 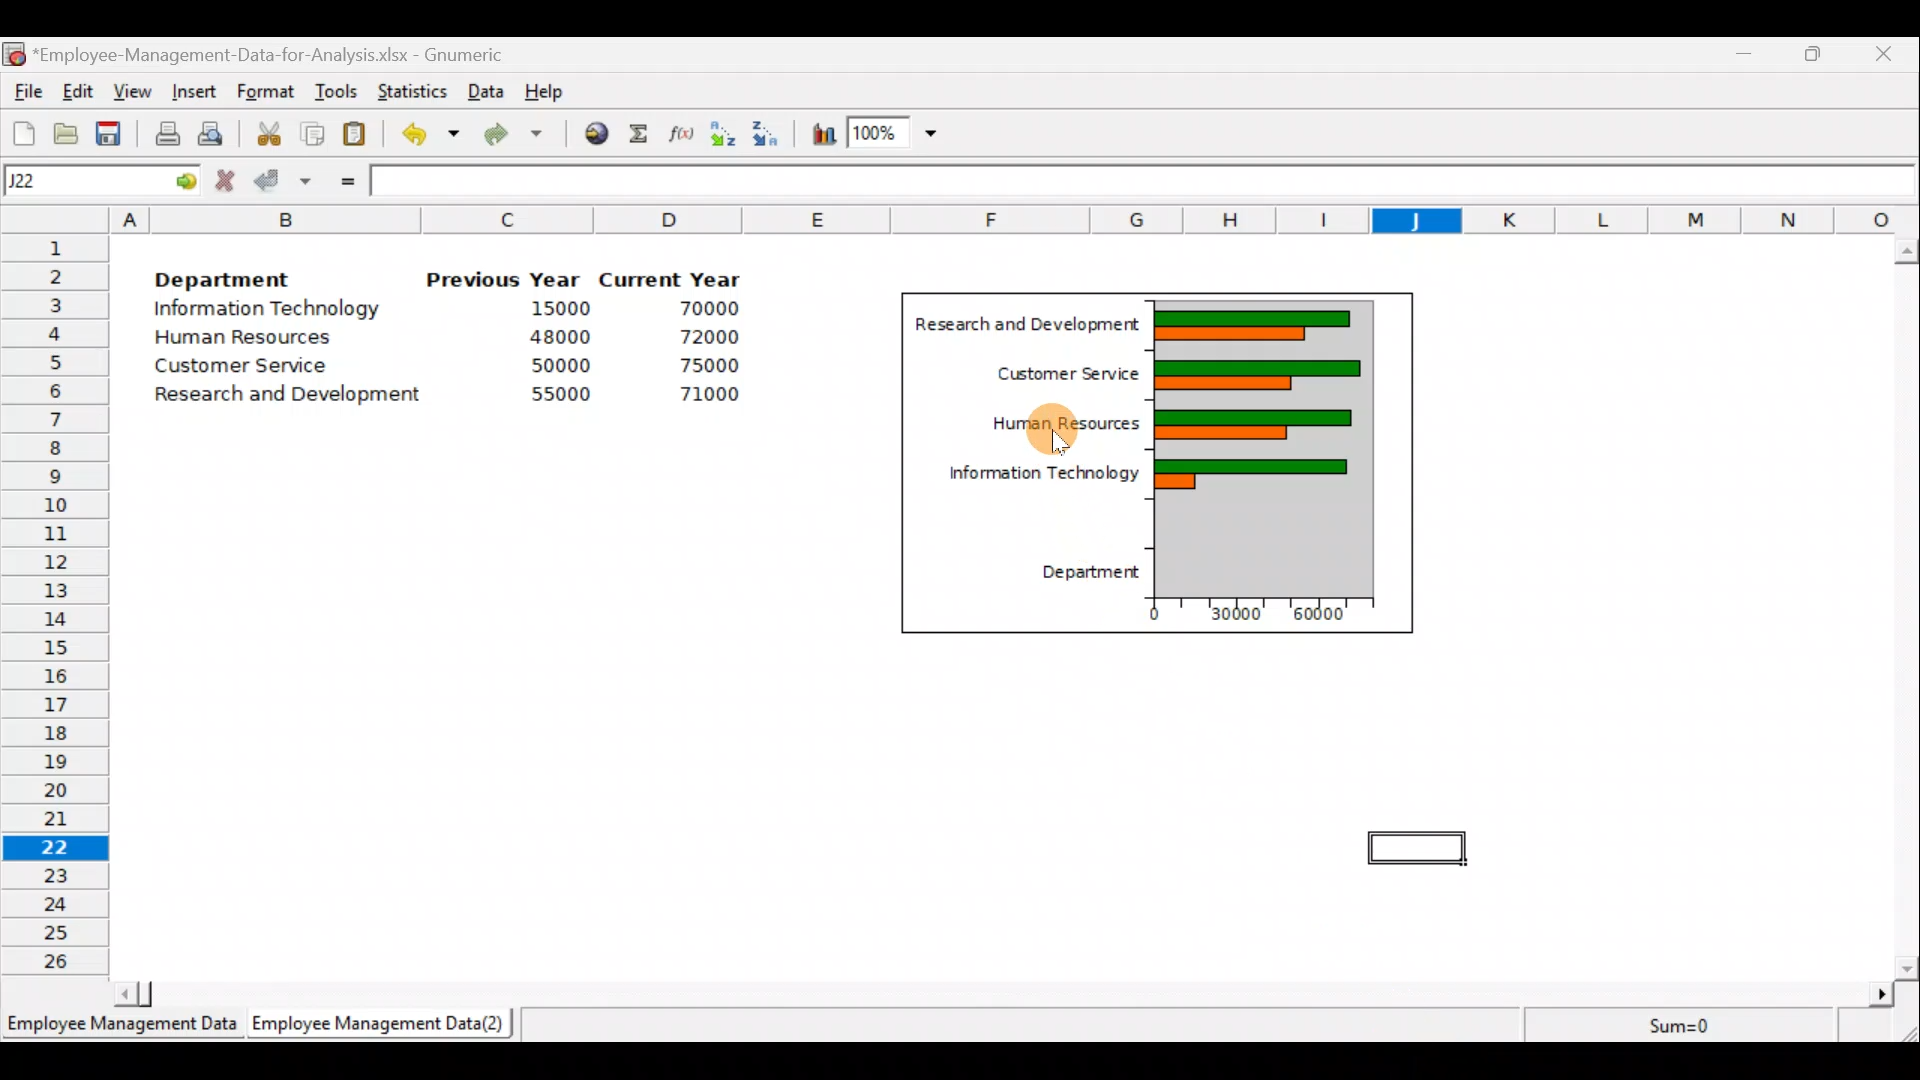 What do you see at coordinates (198, 89) in the screenshot?
I see `Insert` at bounding box center [198, 89].